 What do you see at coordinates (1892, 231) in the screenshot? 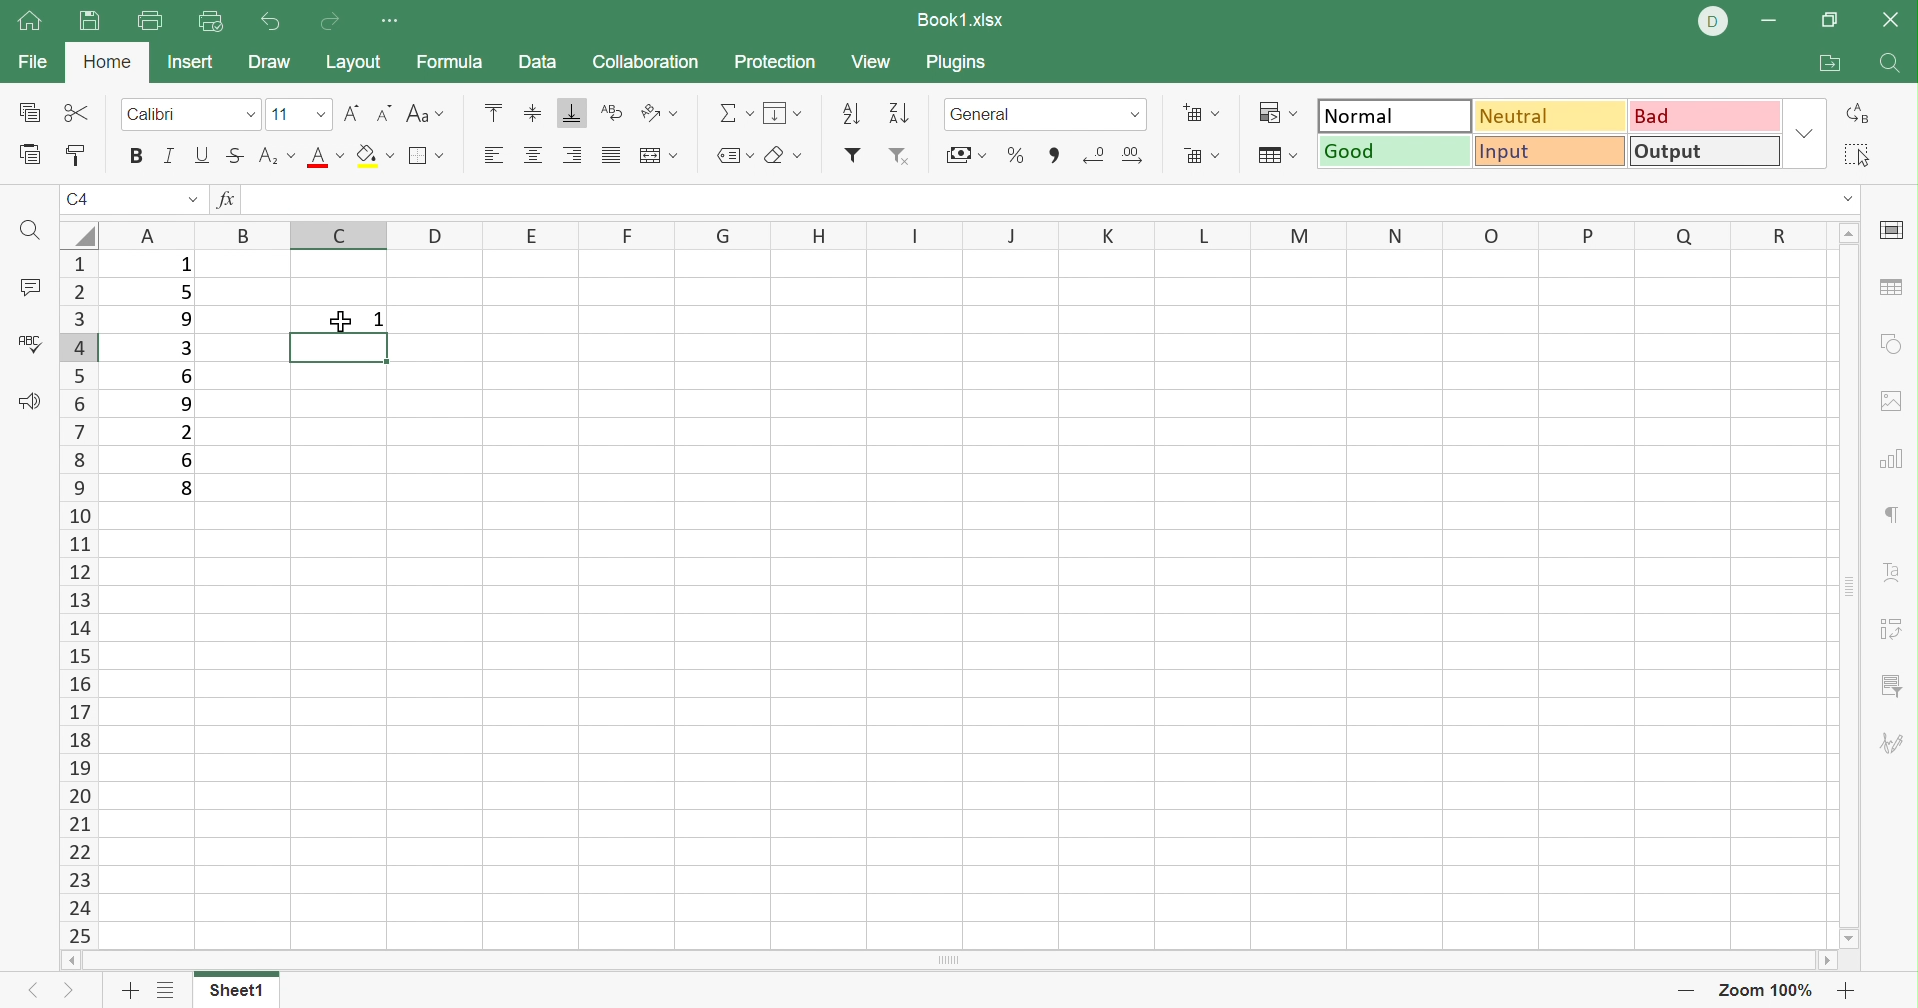
I see `Cell settings` at bounding box center [1892, 231].